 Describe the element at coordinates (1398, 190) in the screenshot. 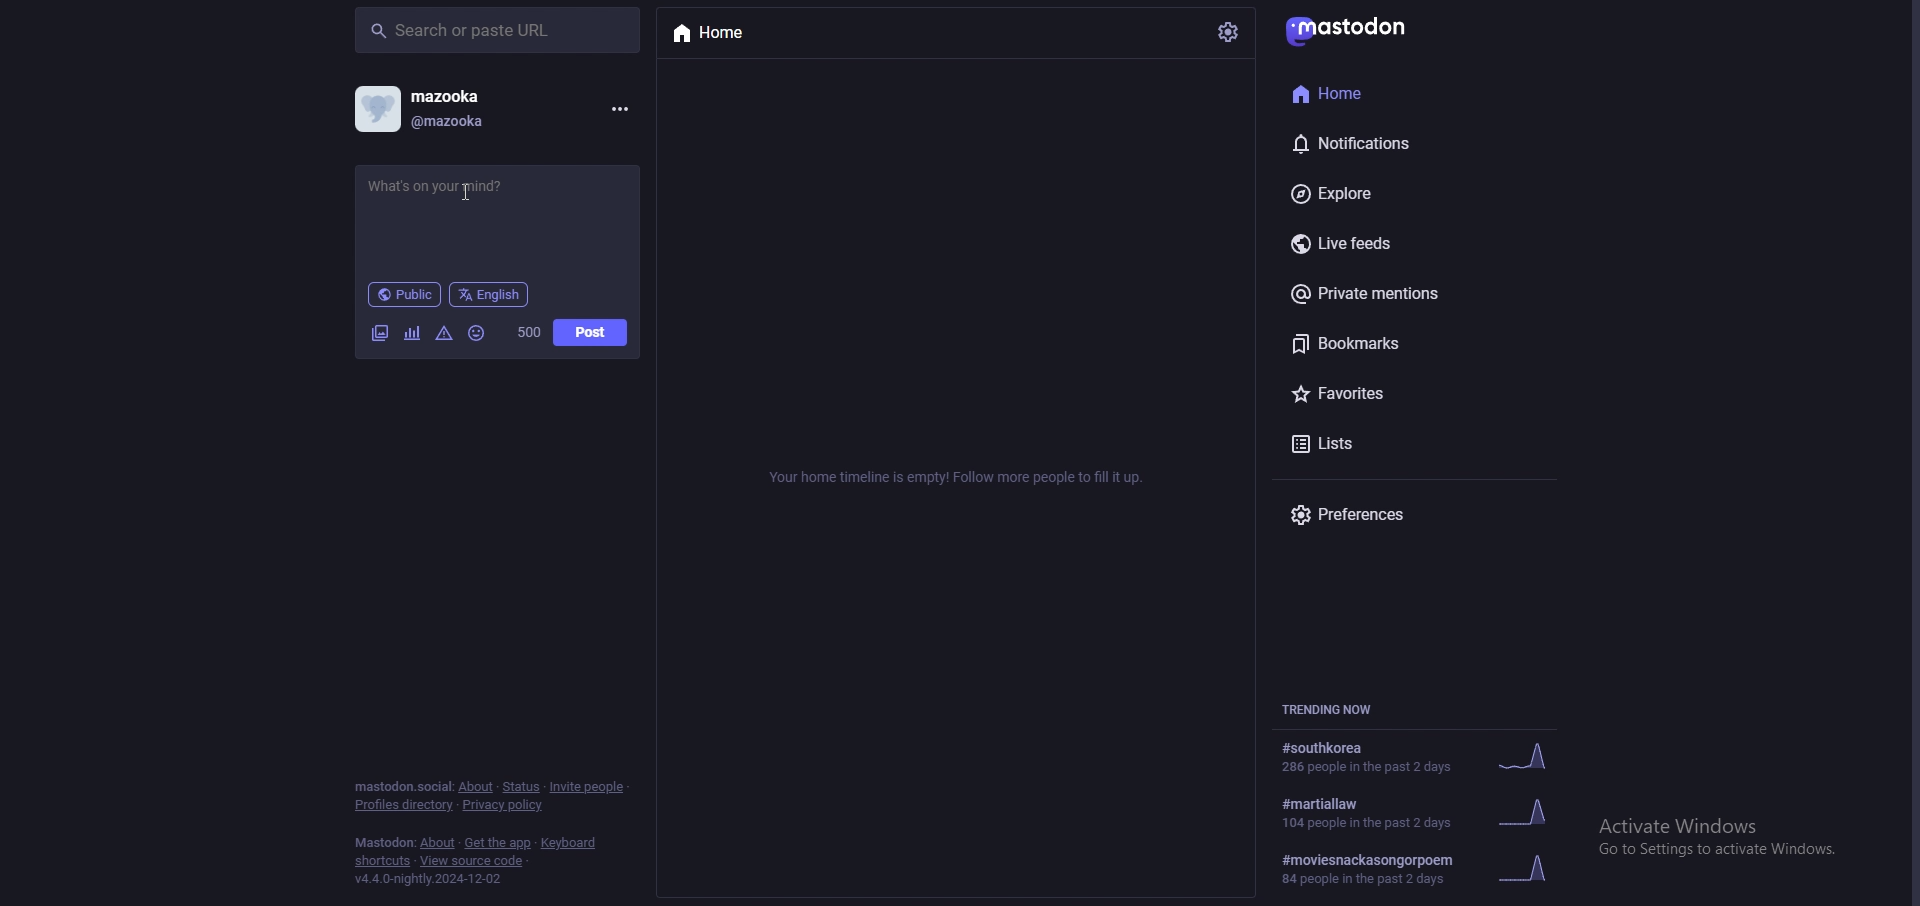

I see `explore` at that location.